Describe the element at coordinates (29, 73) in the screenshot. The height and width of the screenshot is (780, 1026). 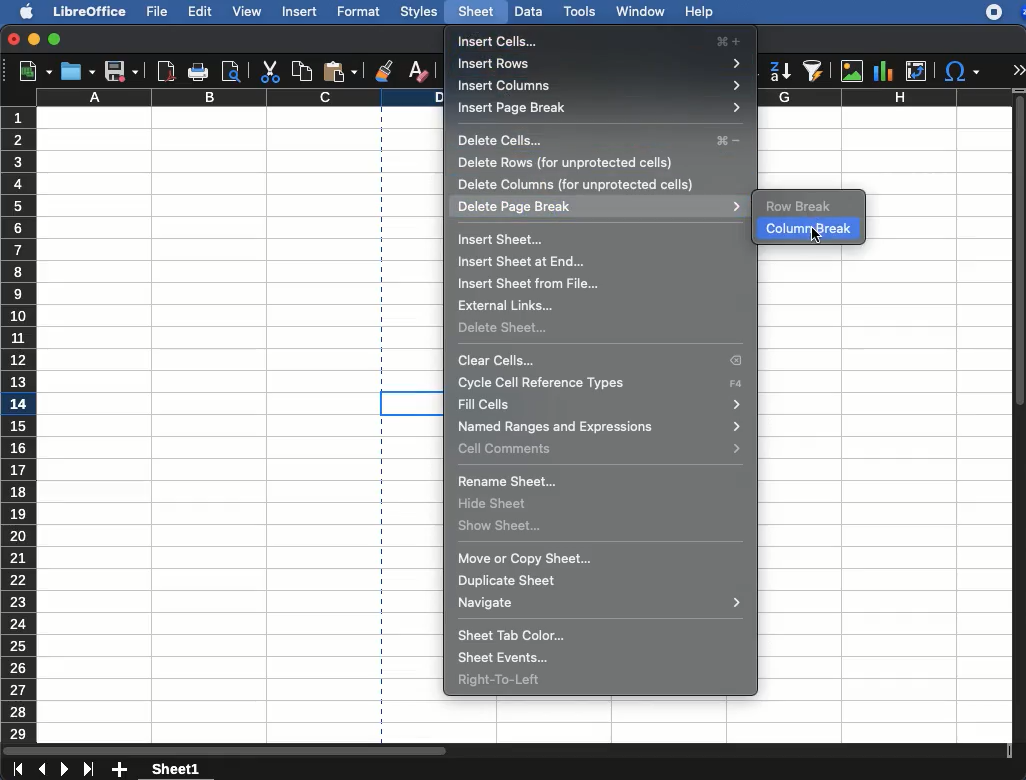
I see `new` at that location.